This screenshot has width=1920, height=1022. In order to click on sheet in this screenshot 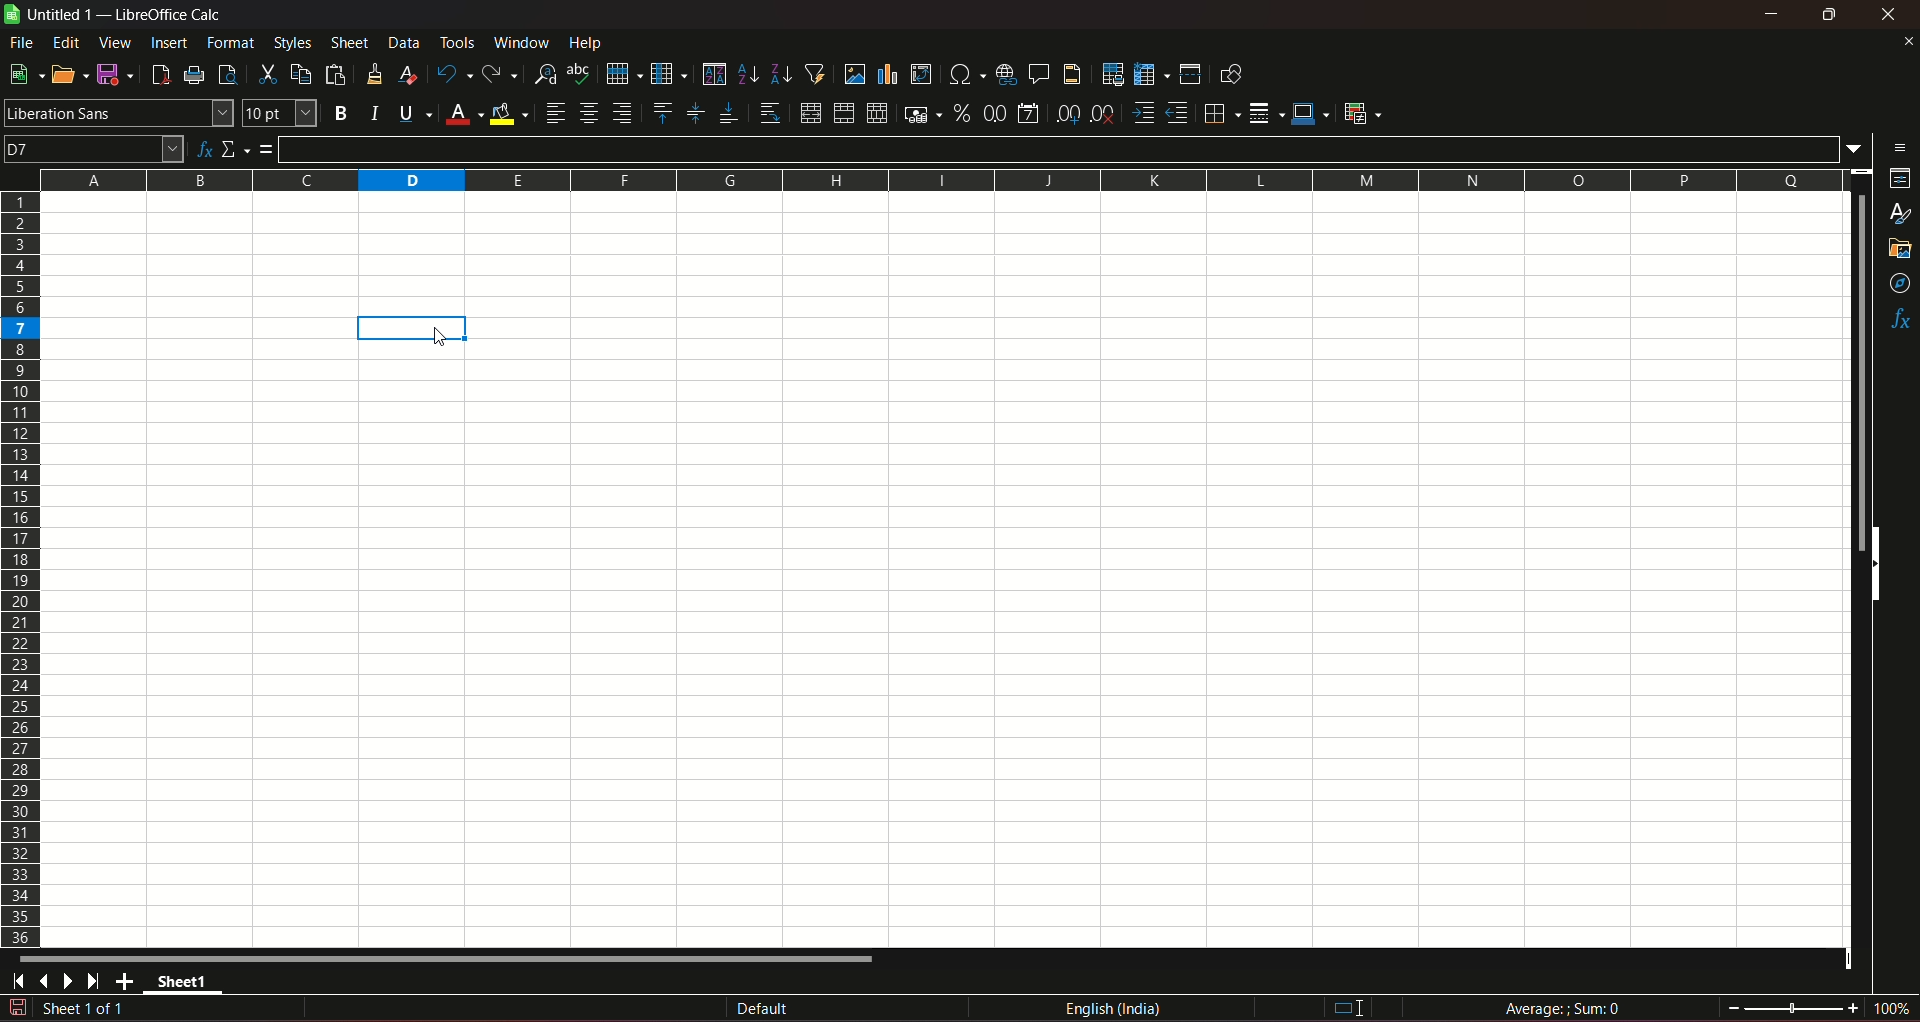, I will do `click(351, 43)`.